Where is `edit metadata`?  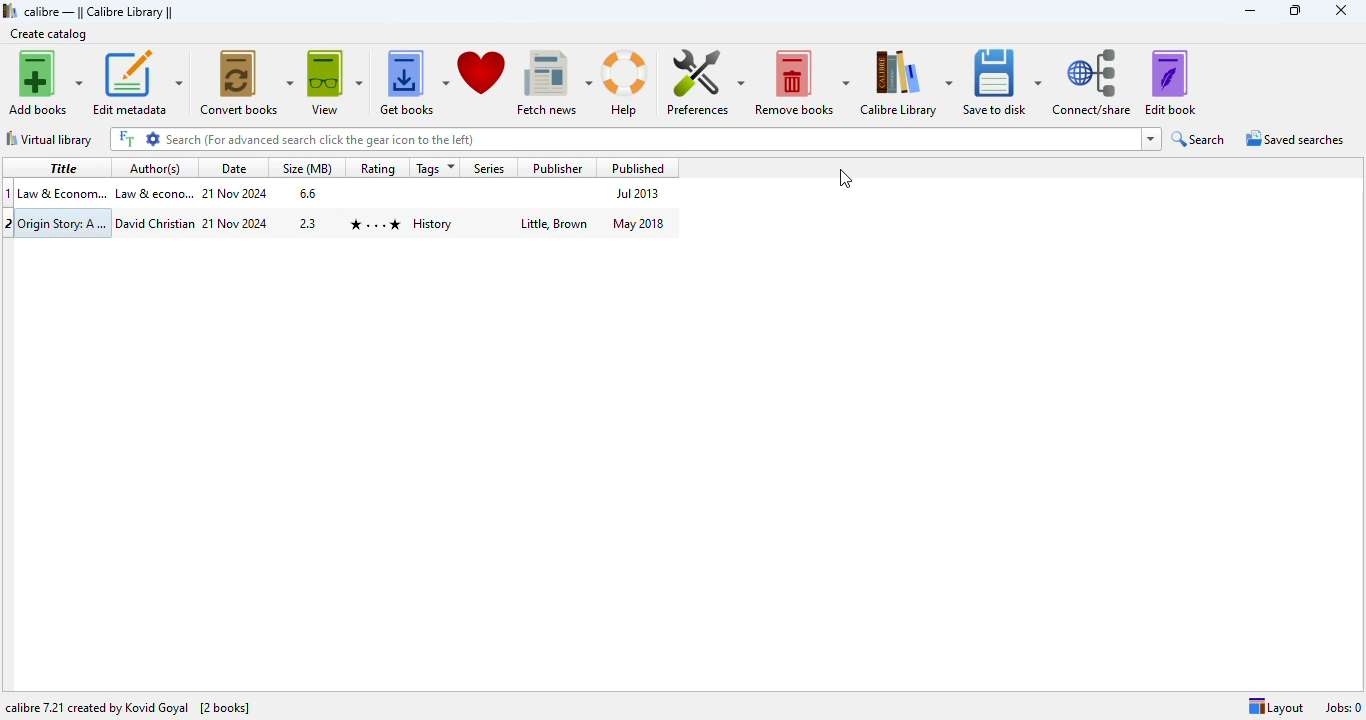
edit metadata is located at coordinates (137, 83).